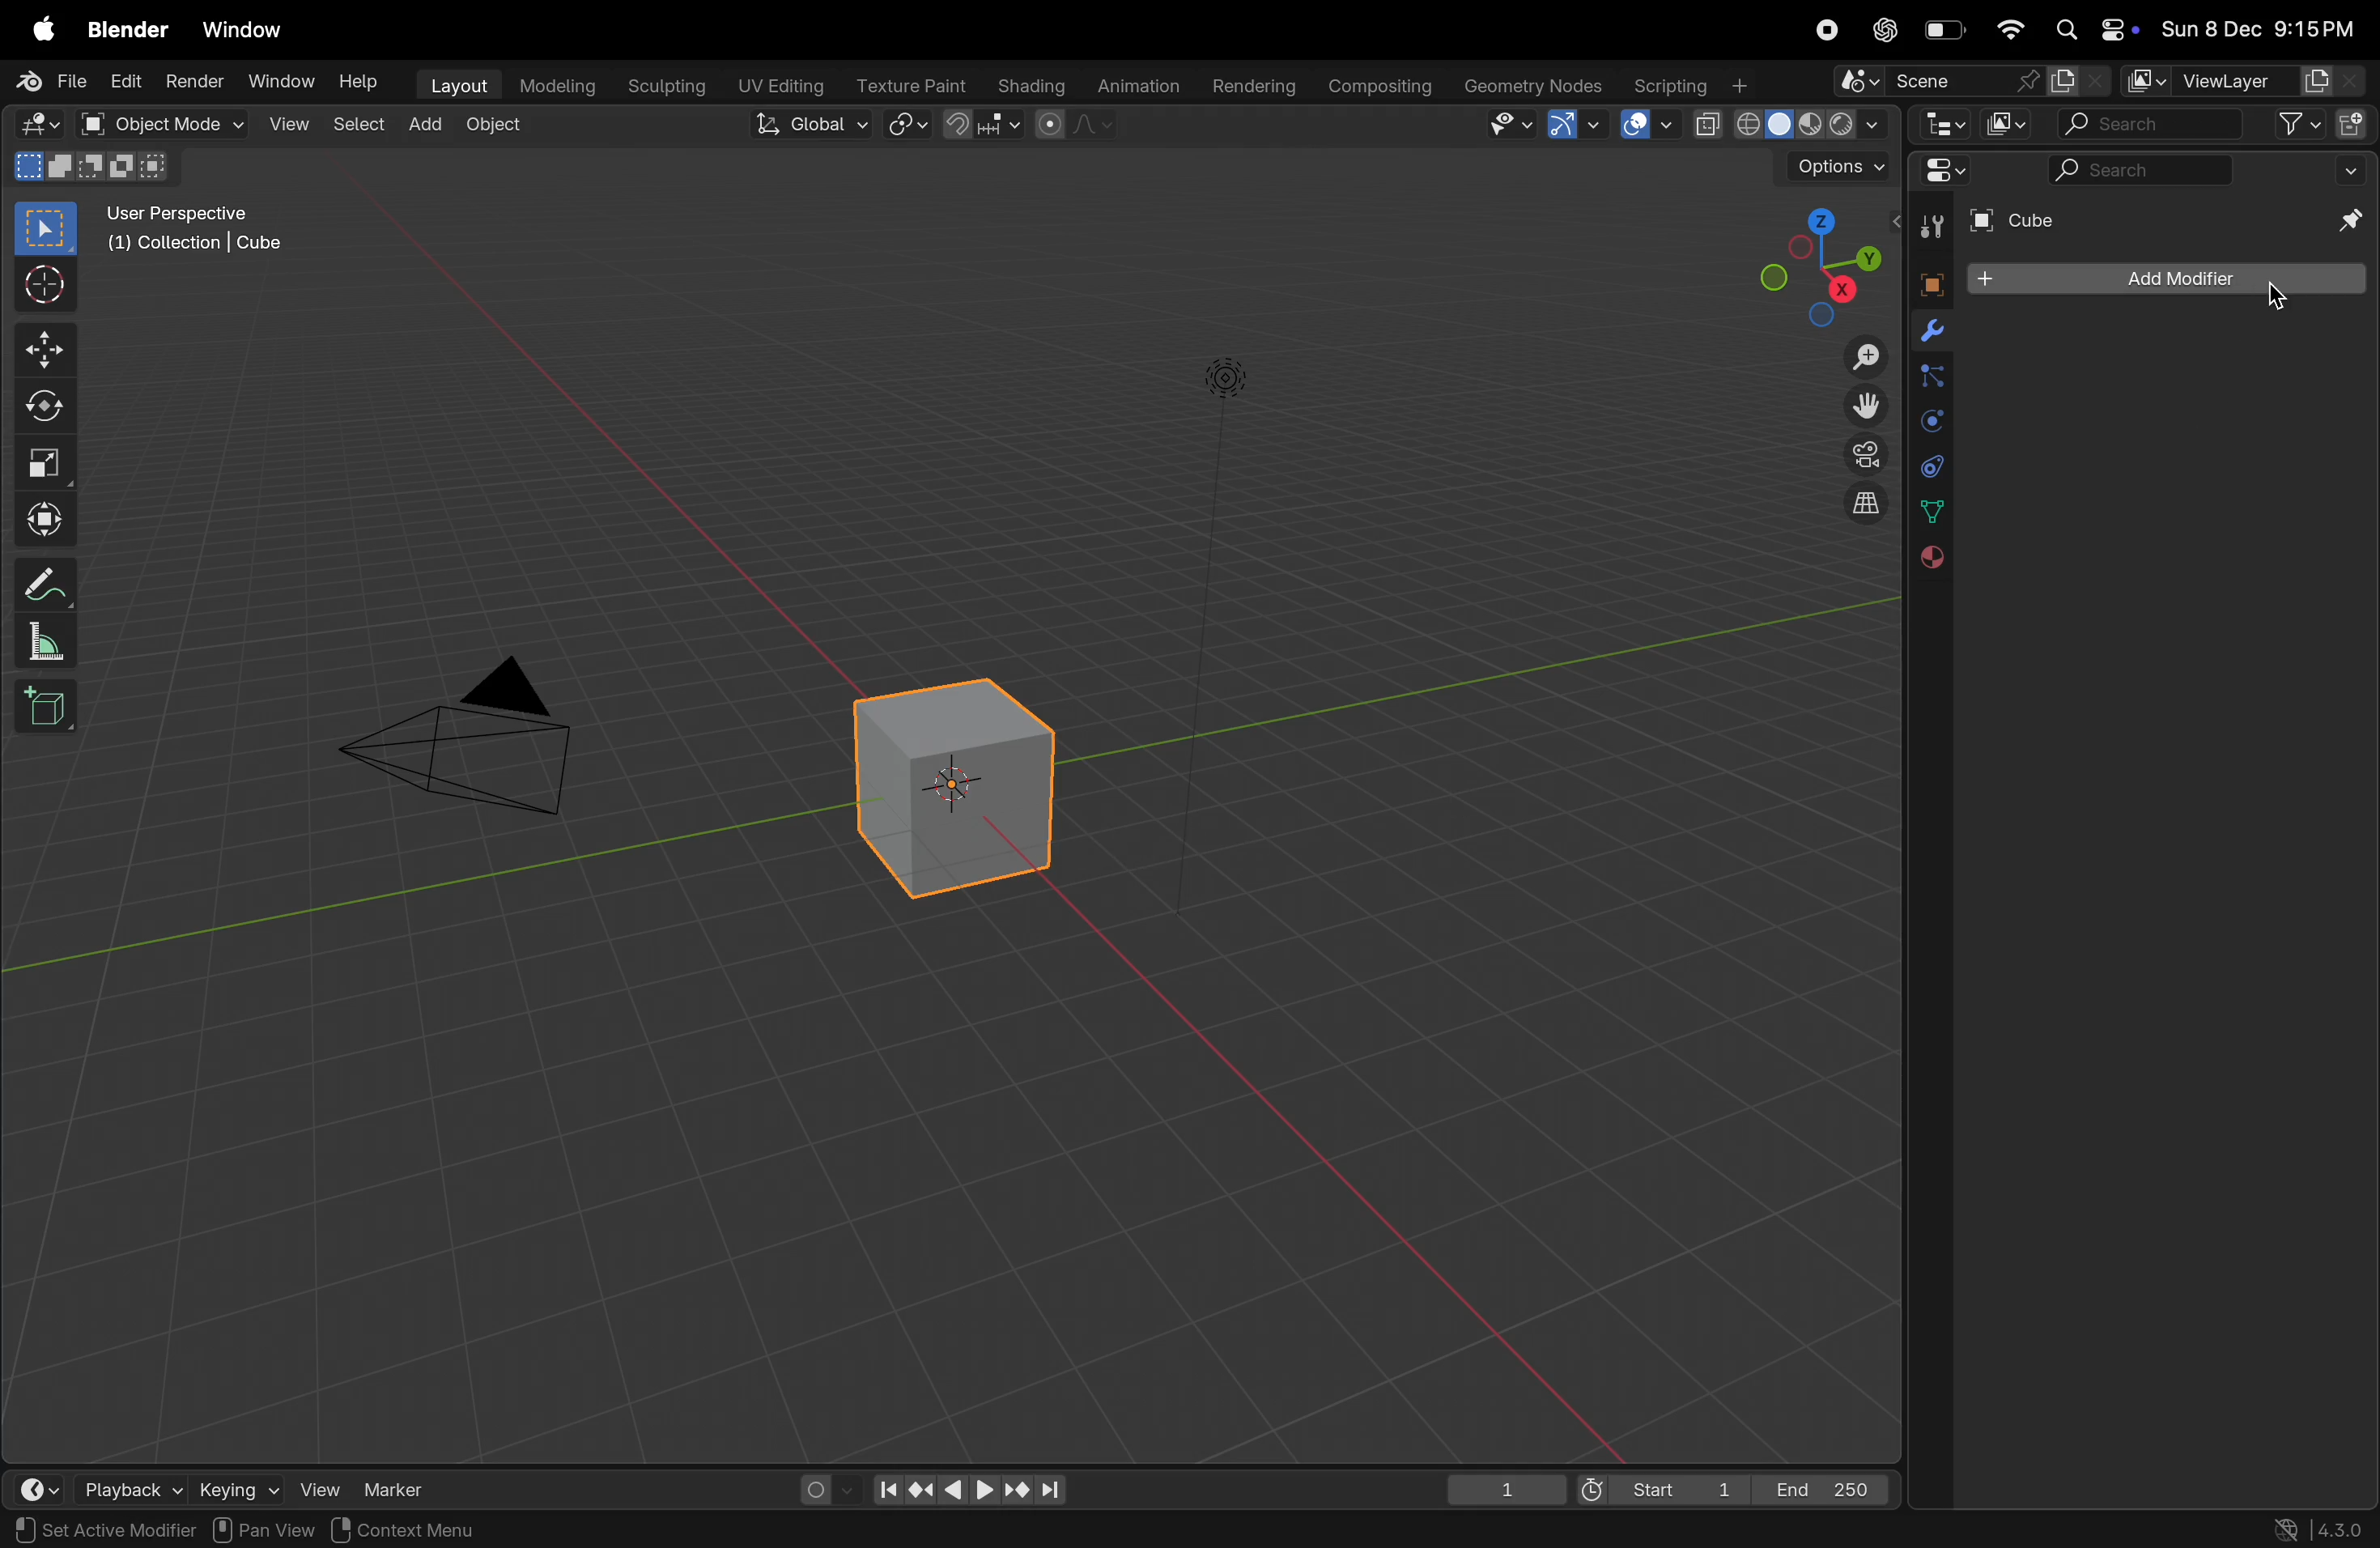 The height and width of the screenshot is (1548, 2380). Describe the element at coordinates (2346, 223) in the screenshot. I see `toggle pin id` at that location.